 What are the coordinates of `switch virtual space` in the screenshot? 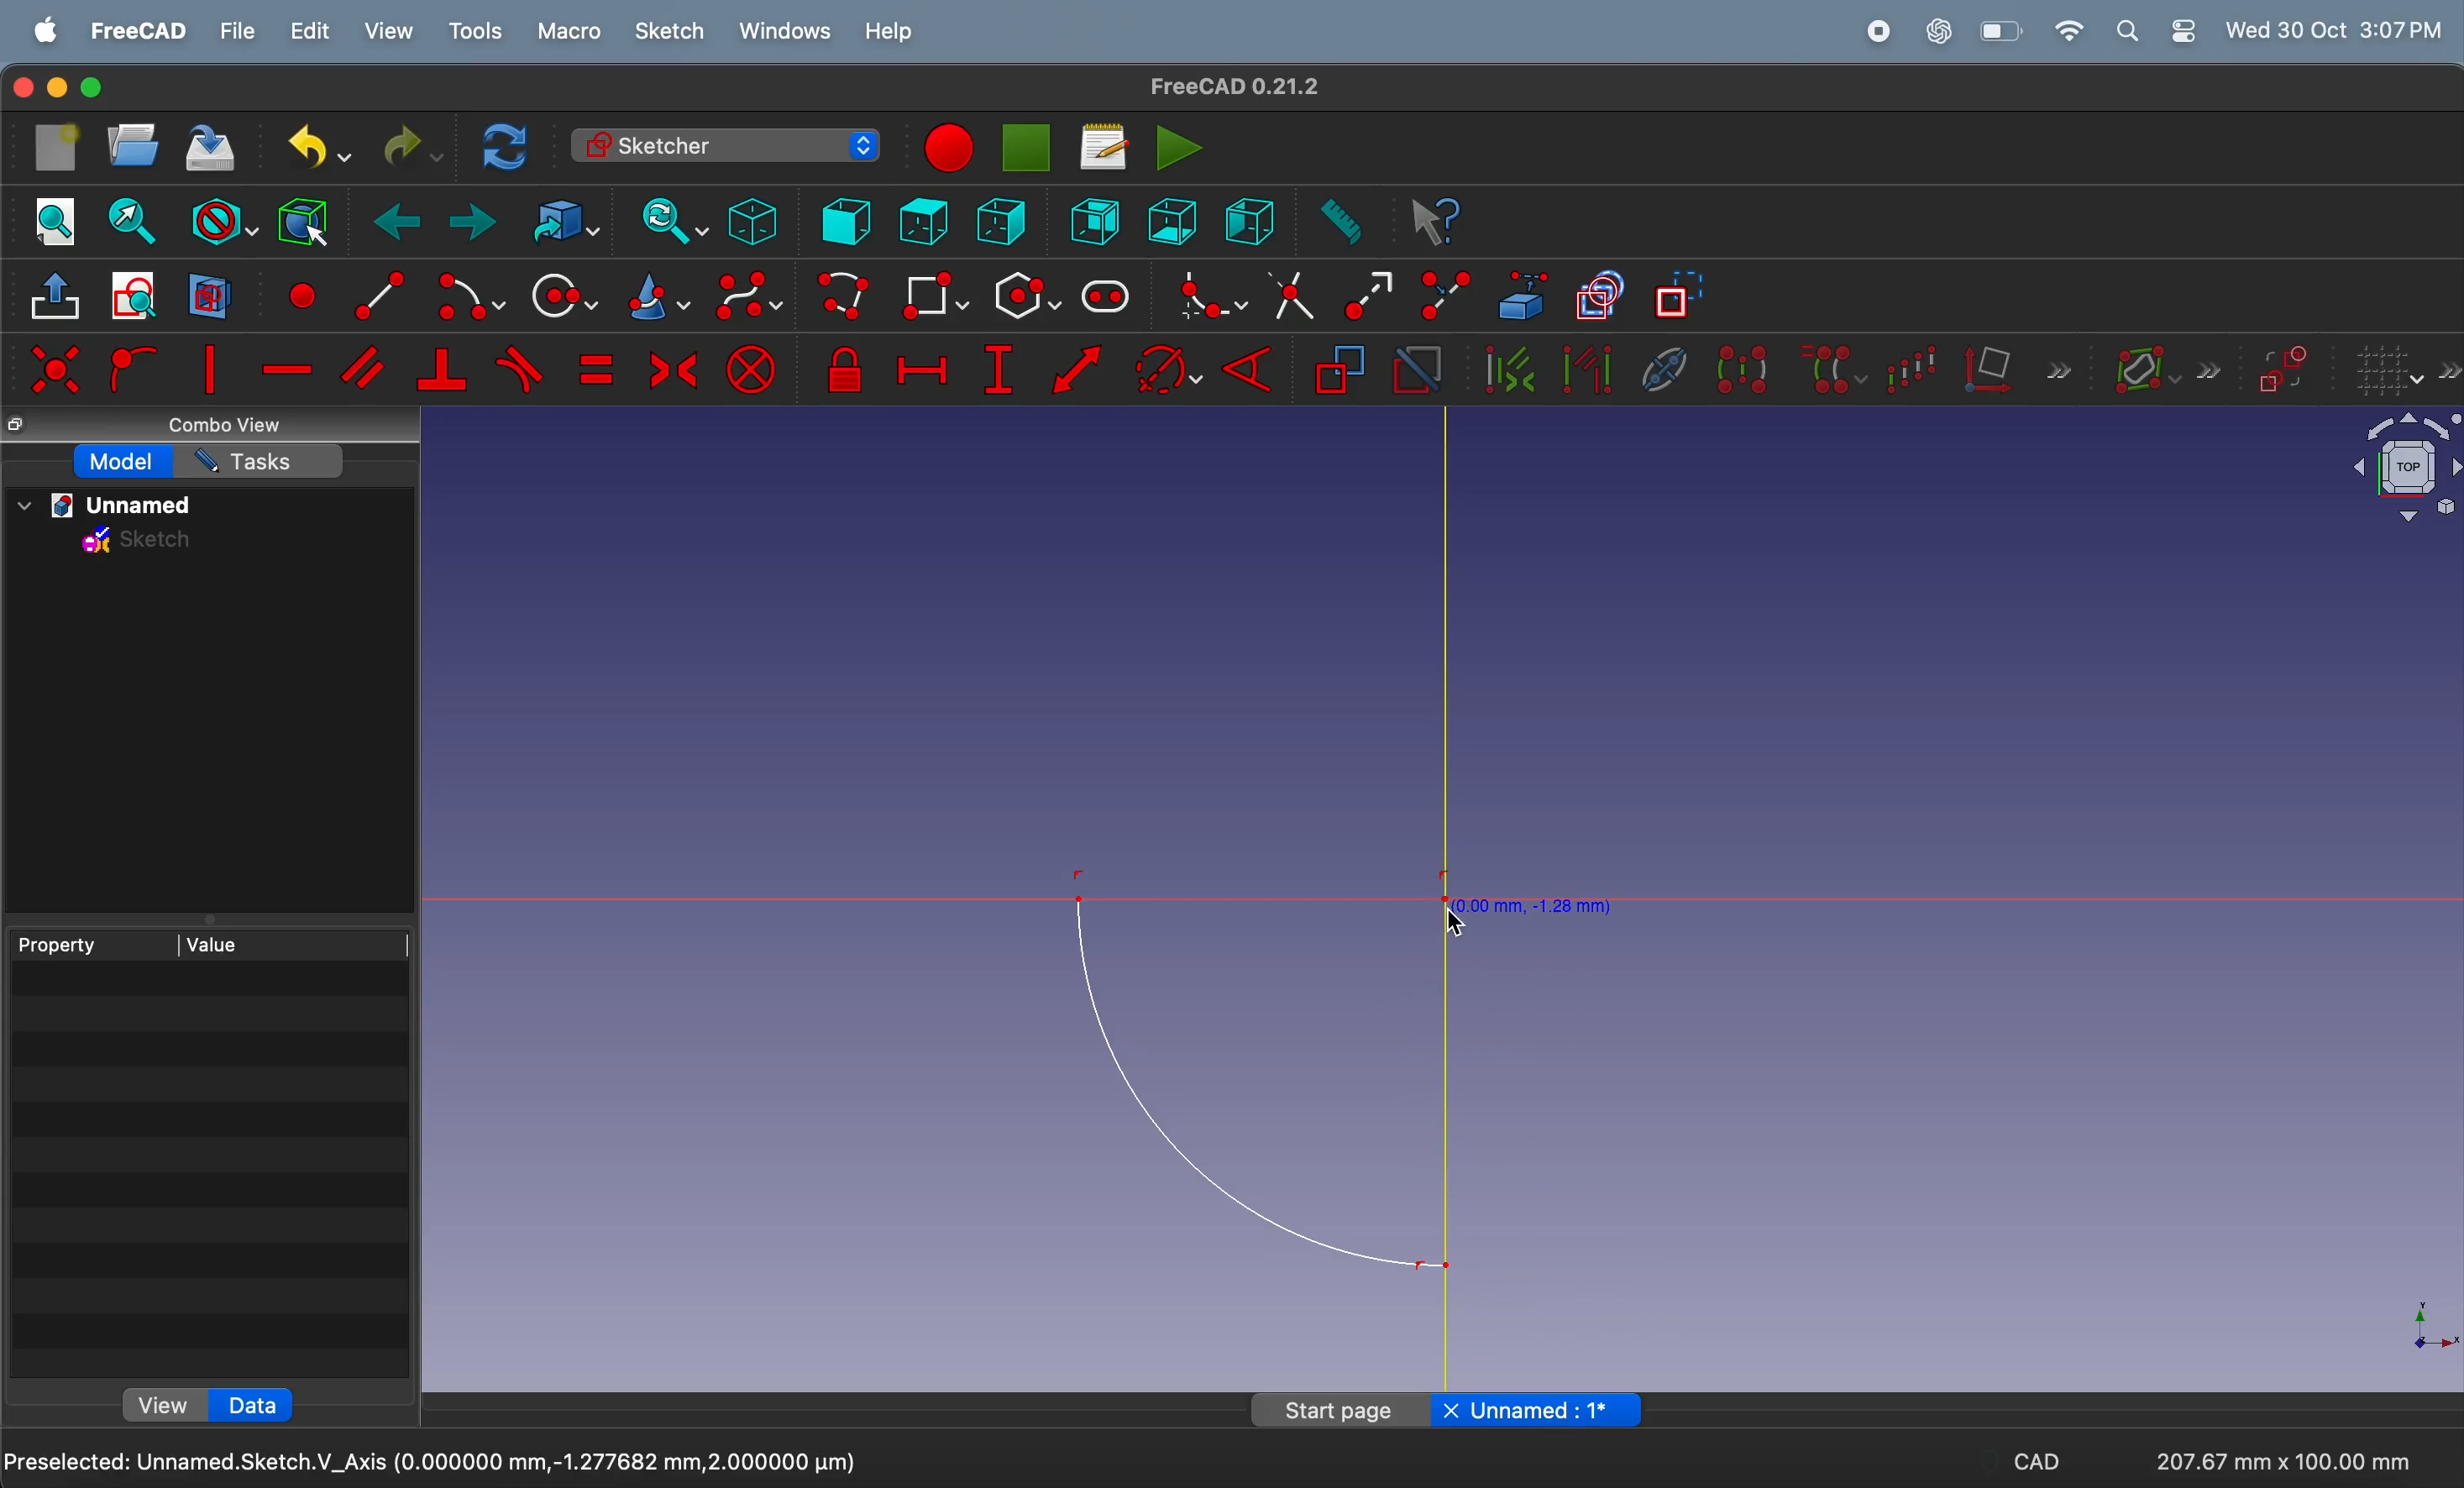 It's located at (2284, 370).